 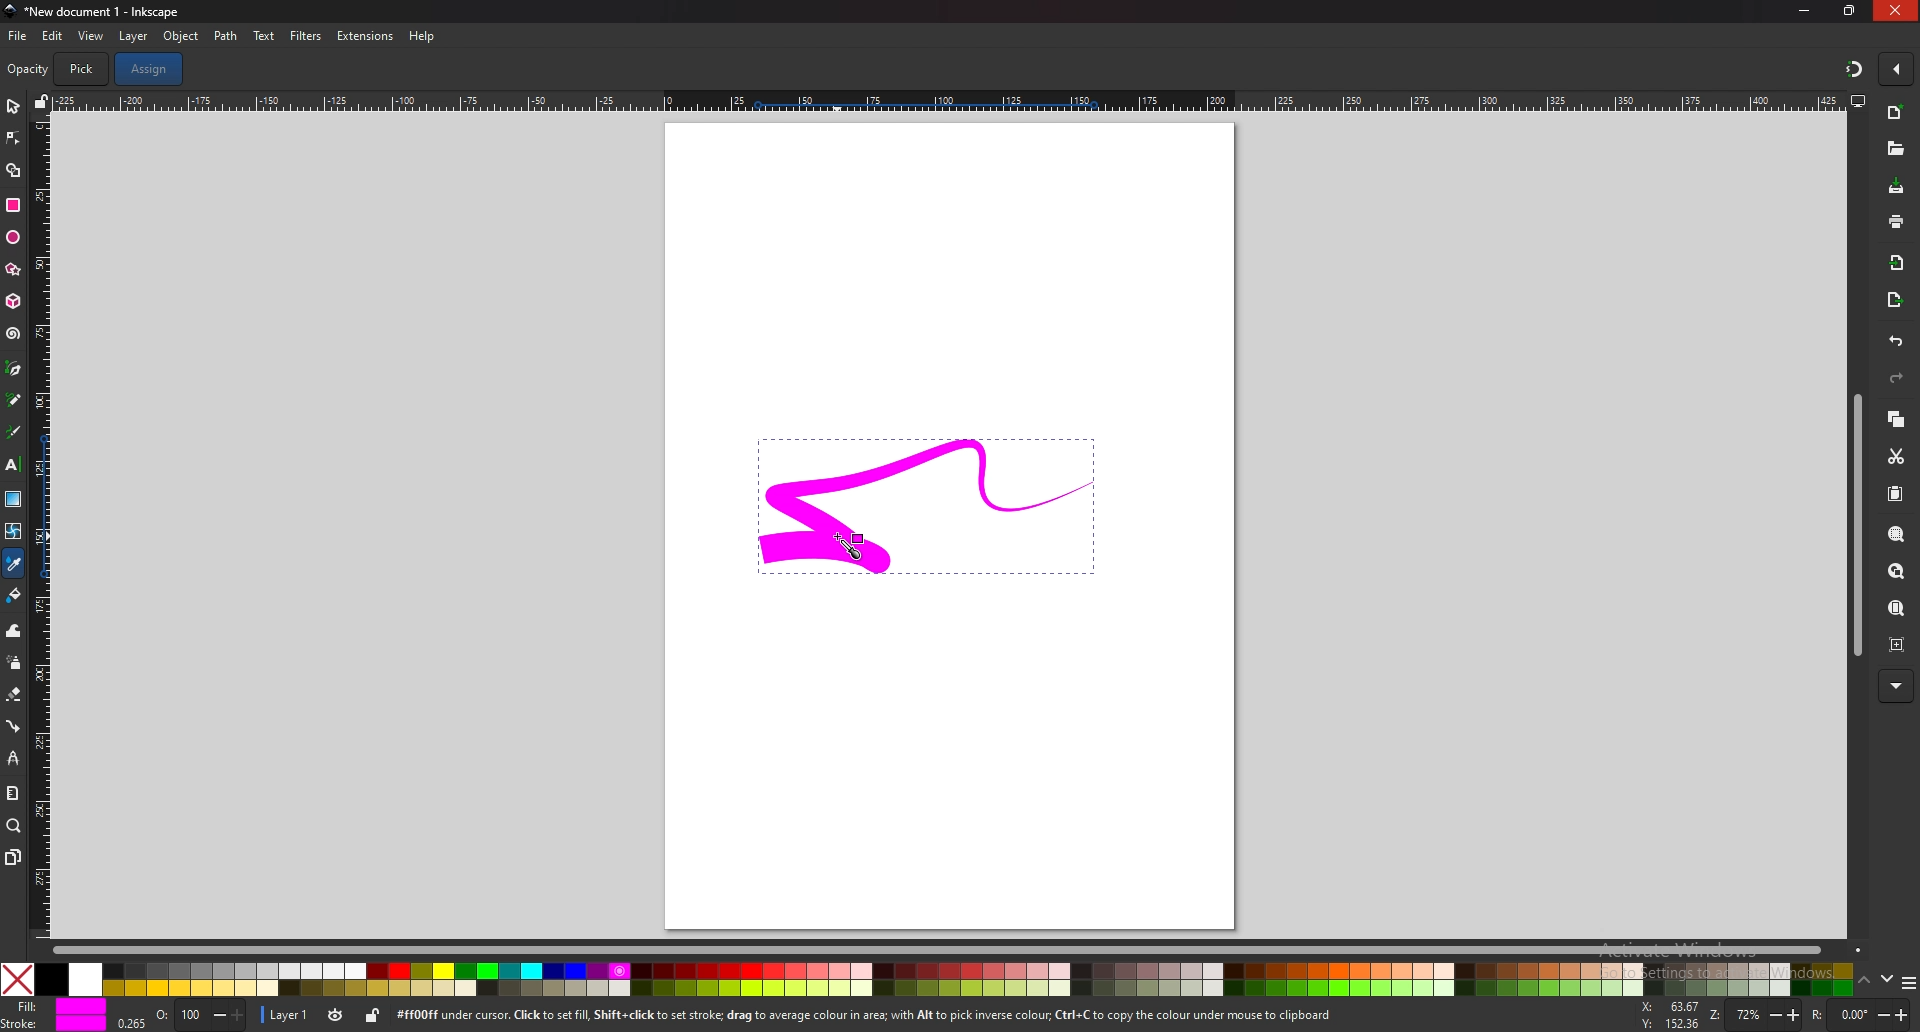 What do you see at coordinates (1897, 536) in the screenshot?
I see `zoom selection` at bounding box center [1897, 536].